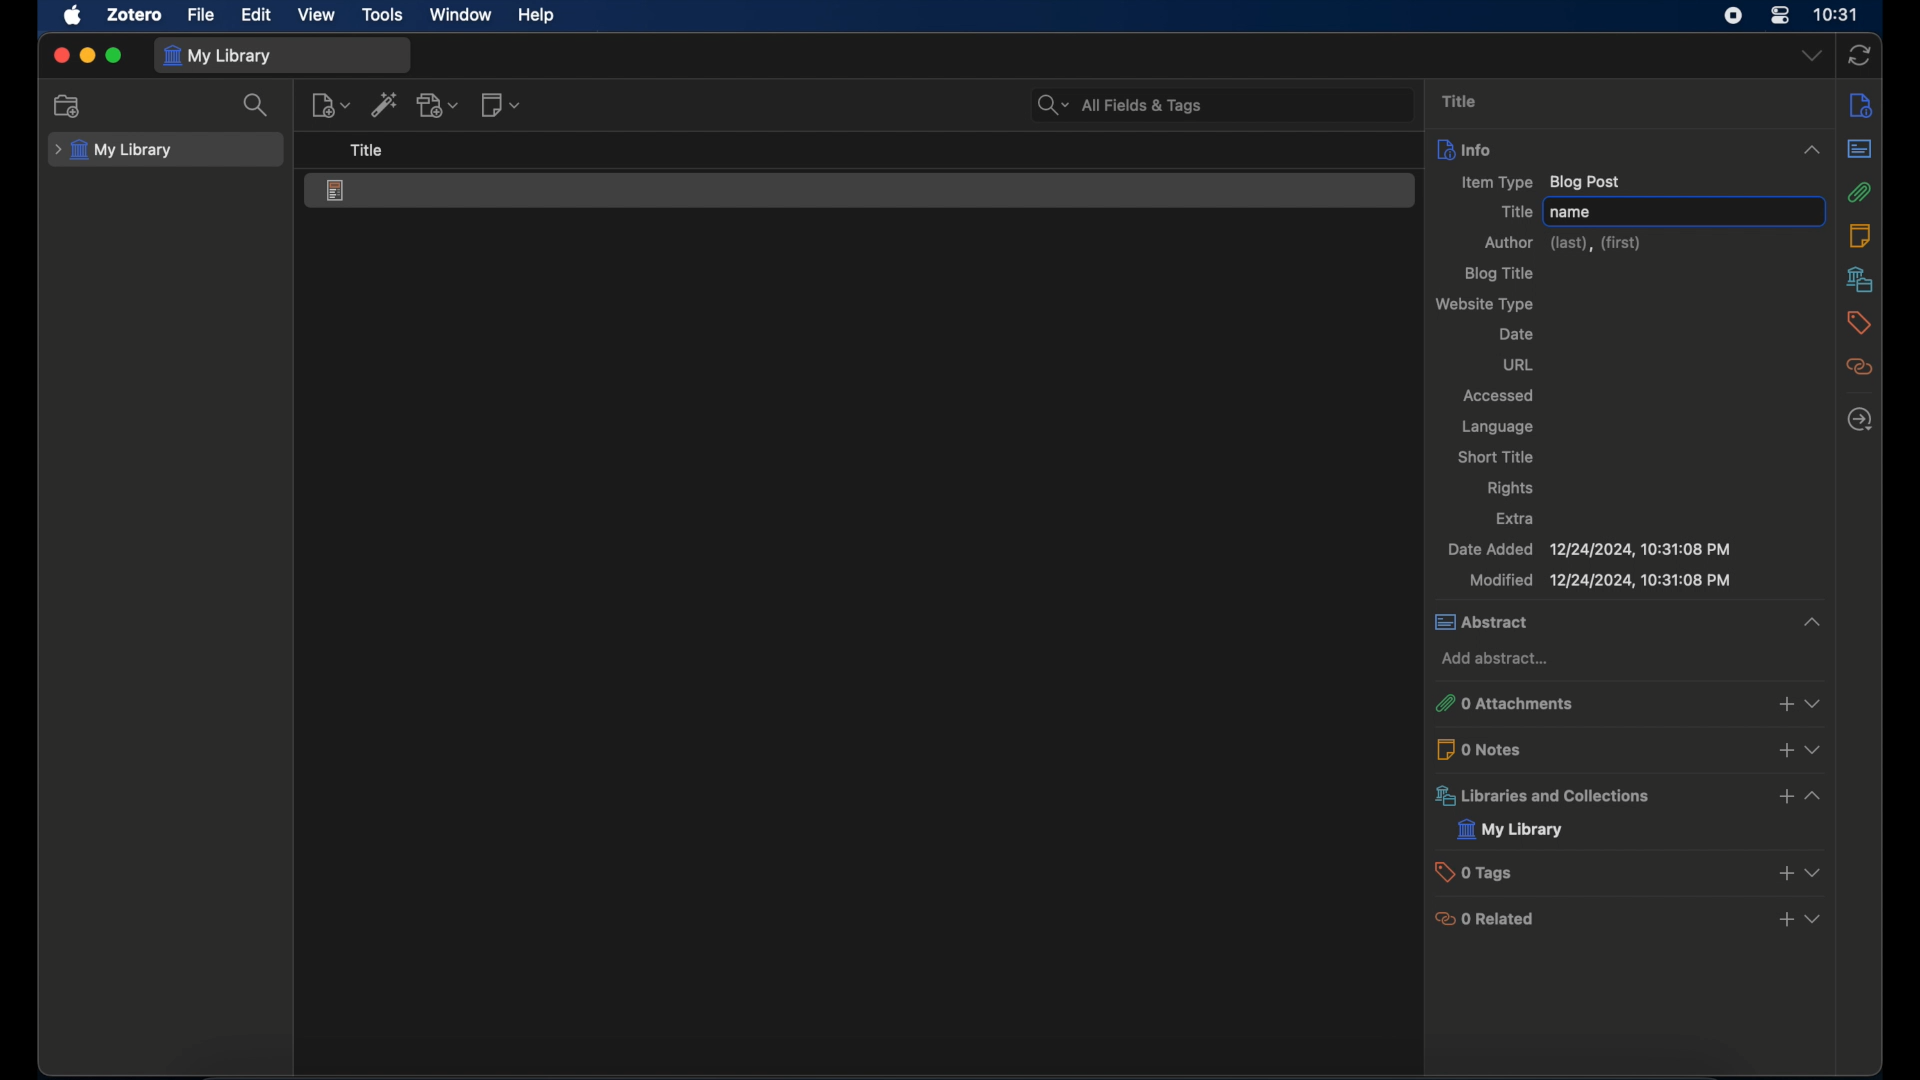 This screenshot has height=1080, width=1920. What do you see at coordinates (1632, 871) in the screenshot?
I see `0 tags` at bounding box center [1632, 871].